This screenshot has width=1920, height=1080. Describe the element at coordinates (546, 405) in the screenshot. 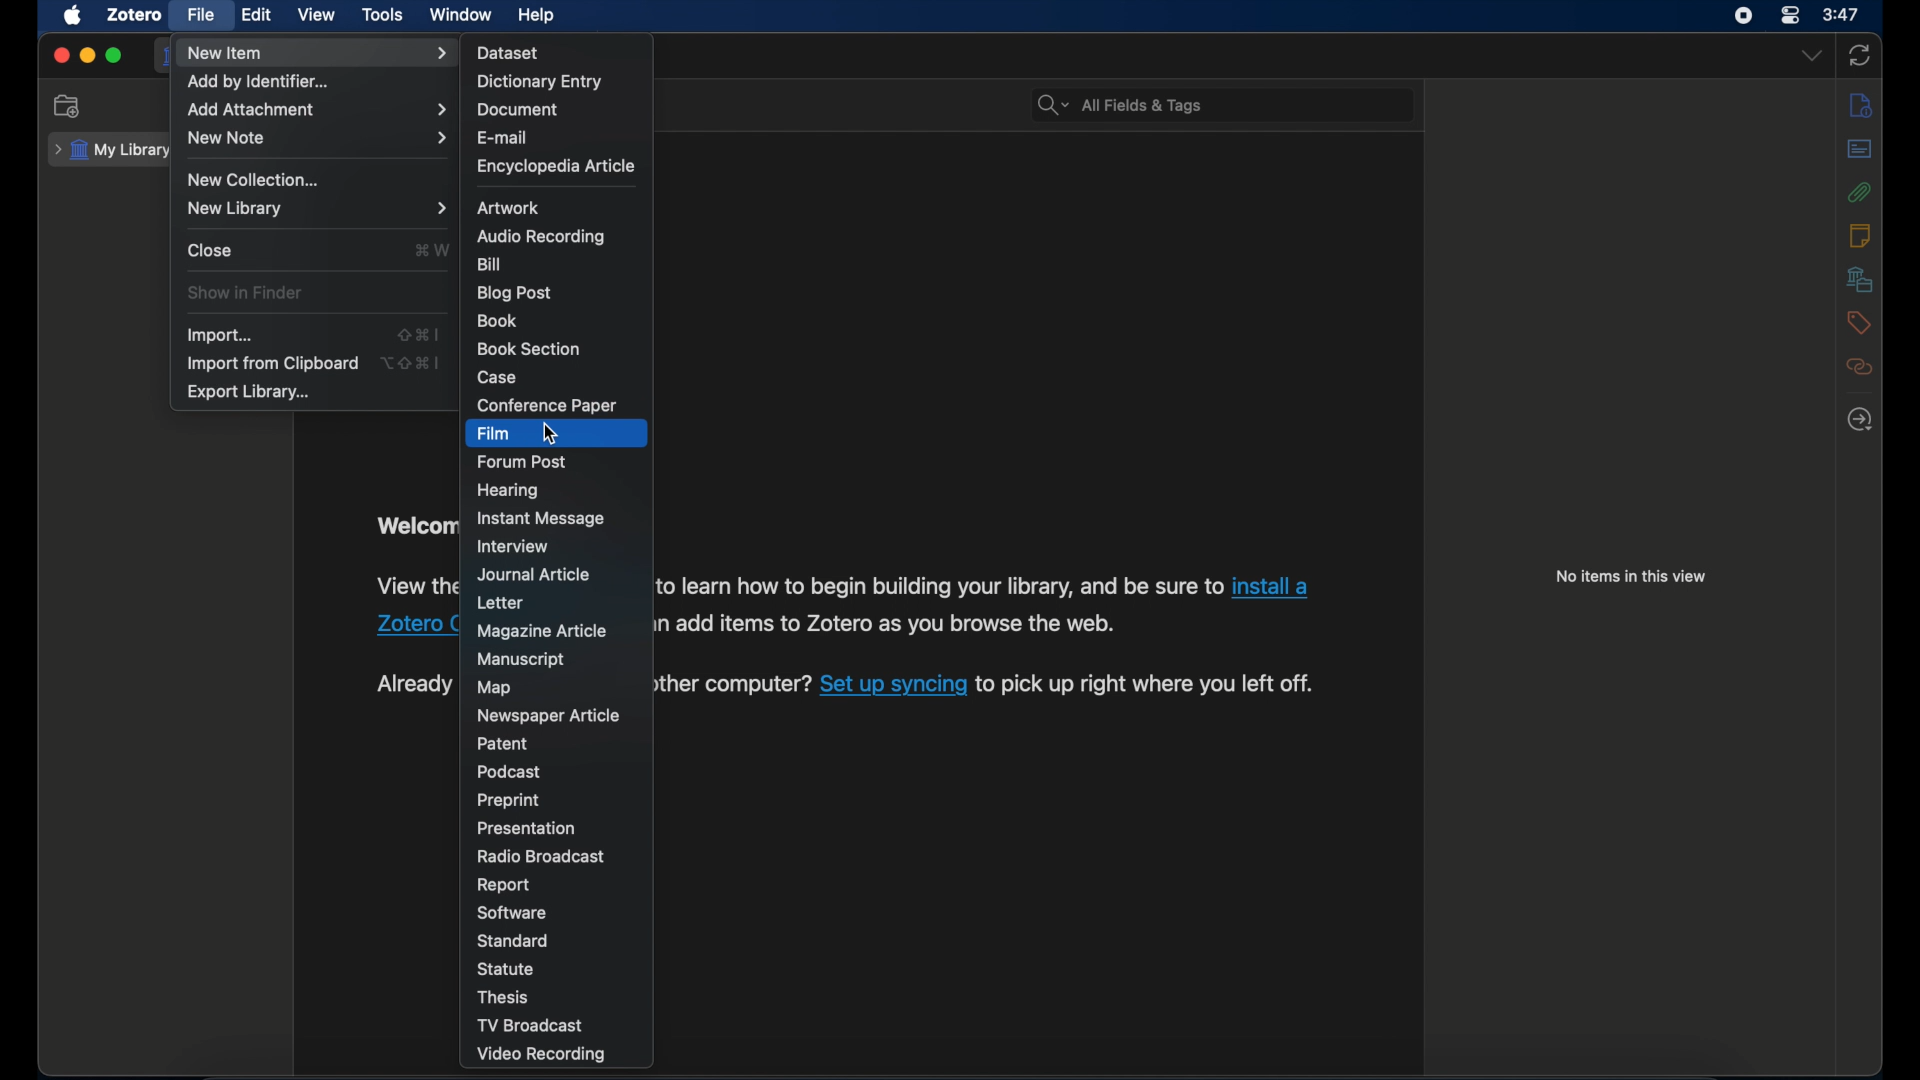

I see `conference paper` at that location.